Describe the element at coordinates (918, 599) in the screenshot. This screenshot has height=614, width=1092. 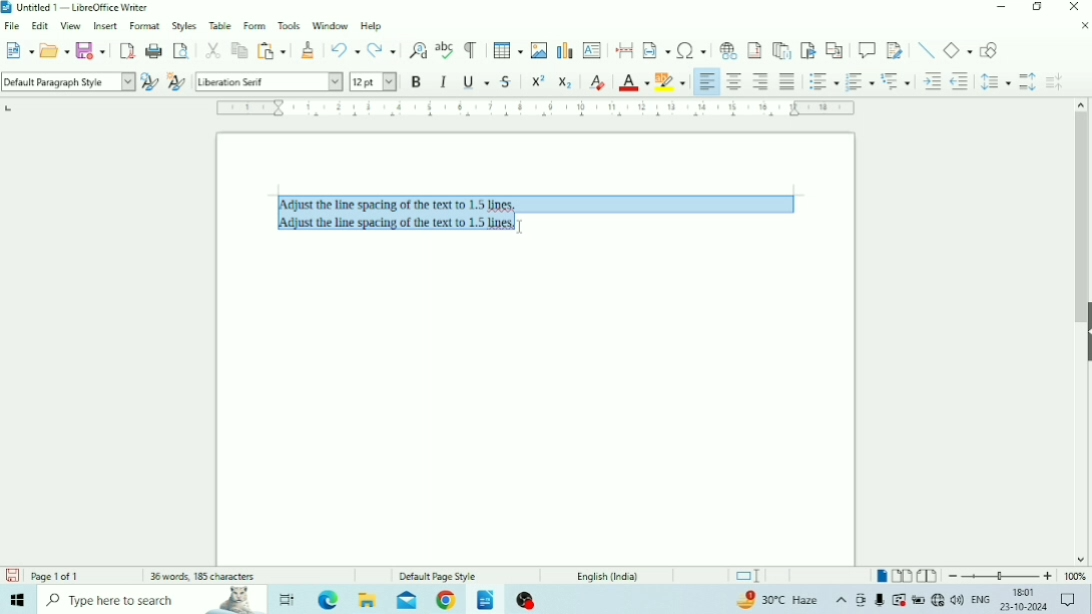
I see `Charging, plugged in` at that location.